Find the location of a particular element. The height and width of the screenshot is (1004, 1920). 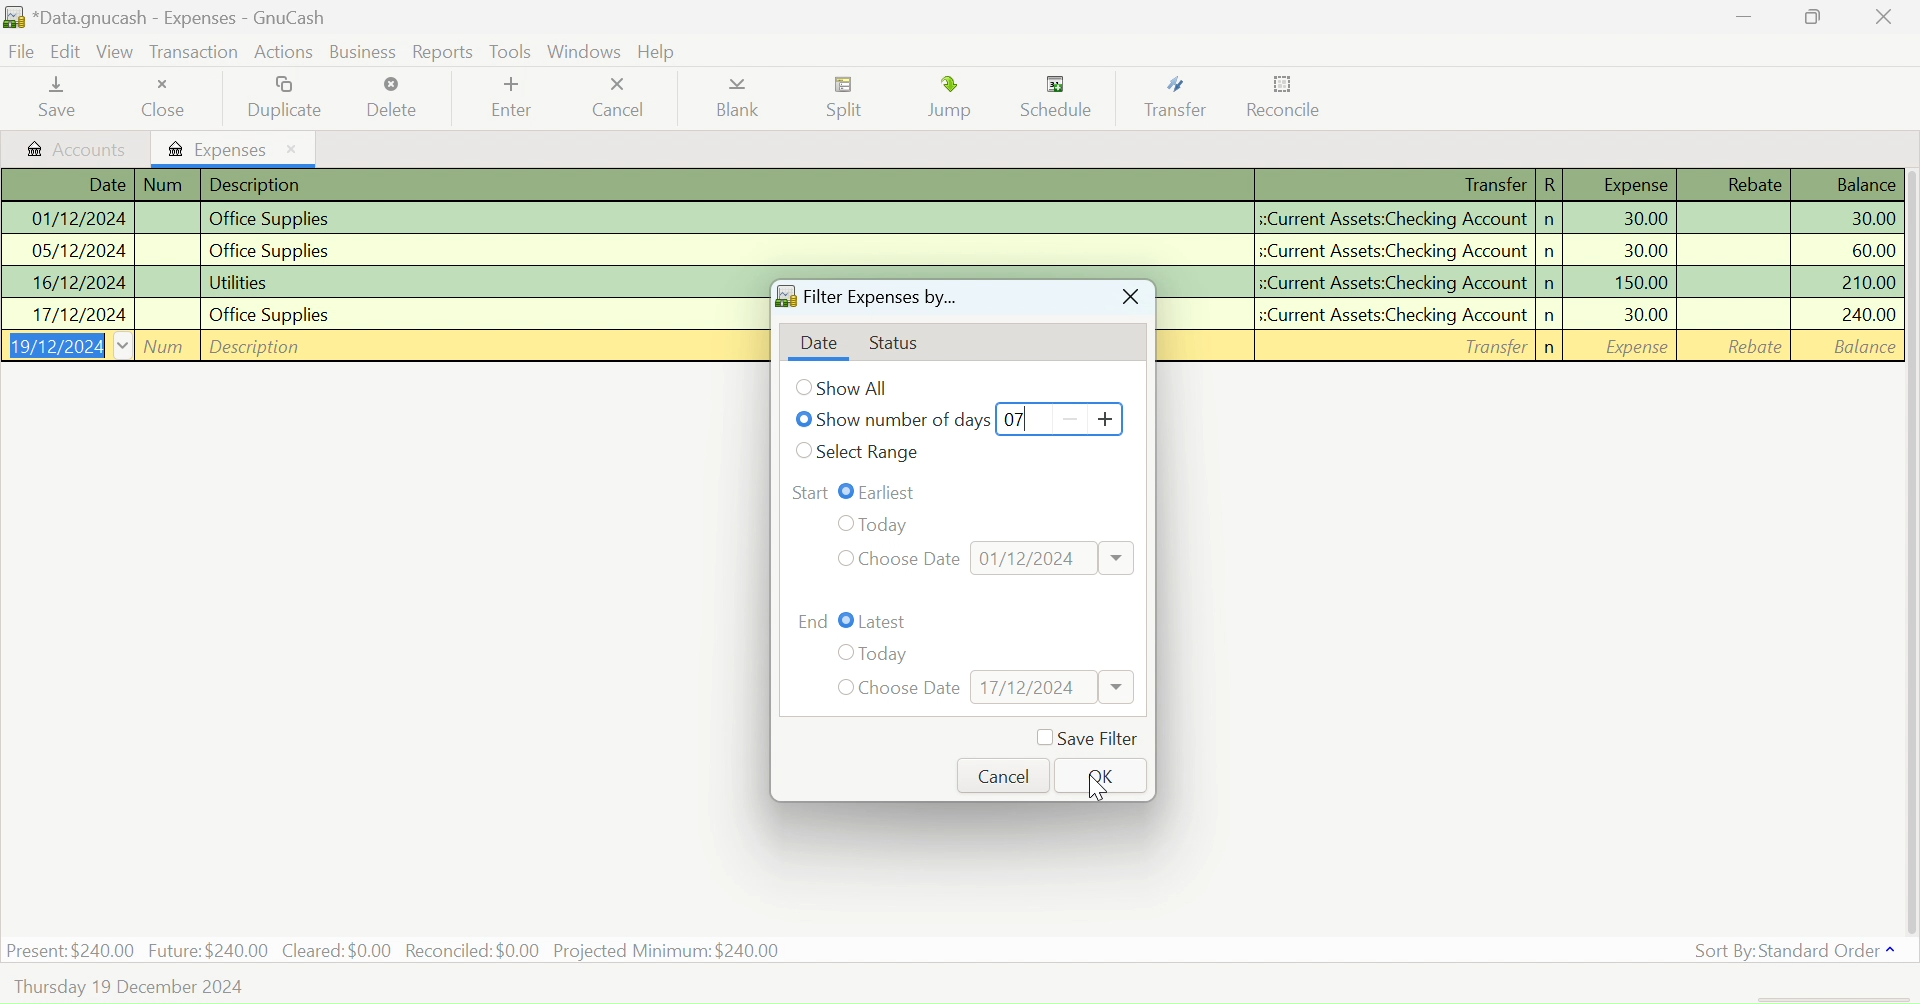

Utilities Transaction is located at coordinates (1538, 280).